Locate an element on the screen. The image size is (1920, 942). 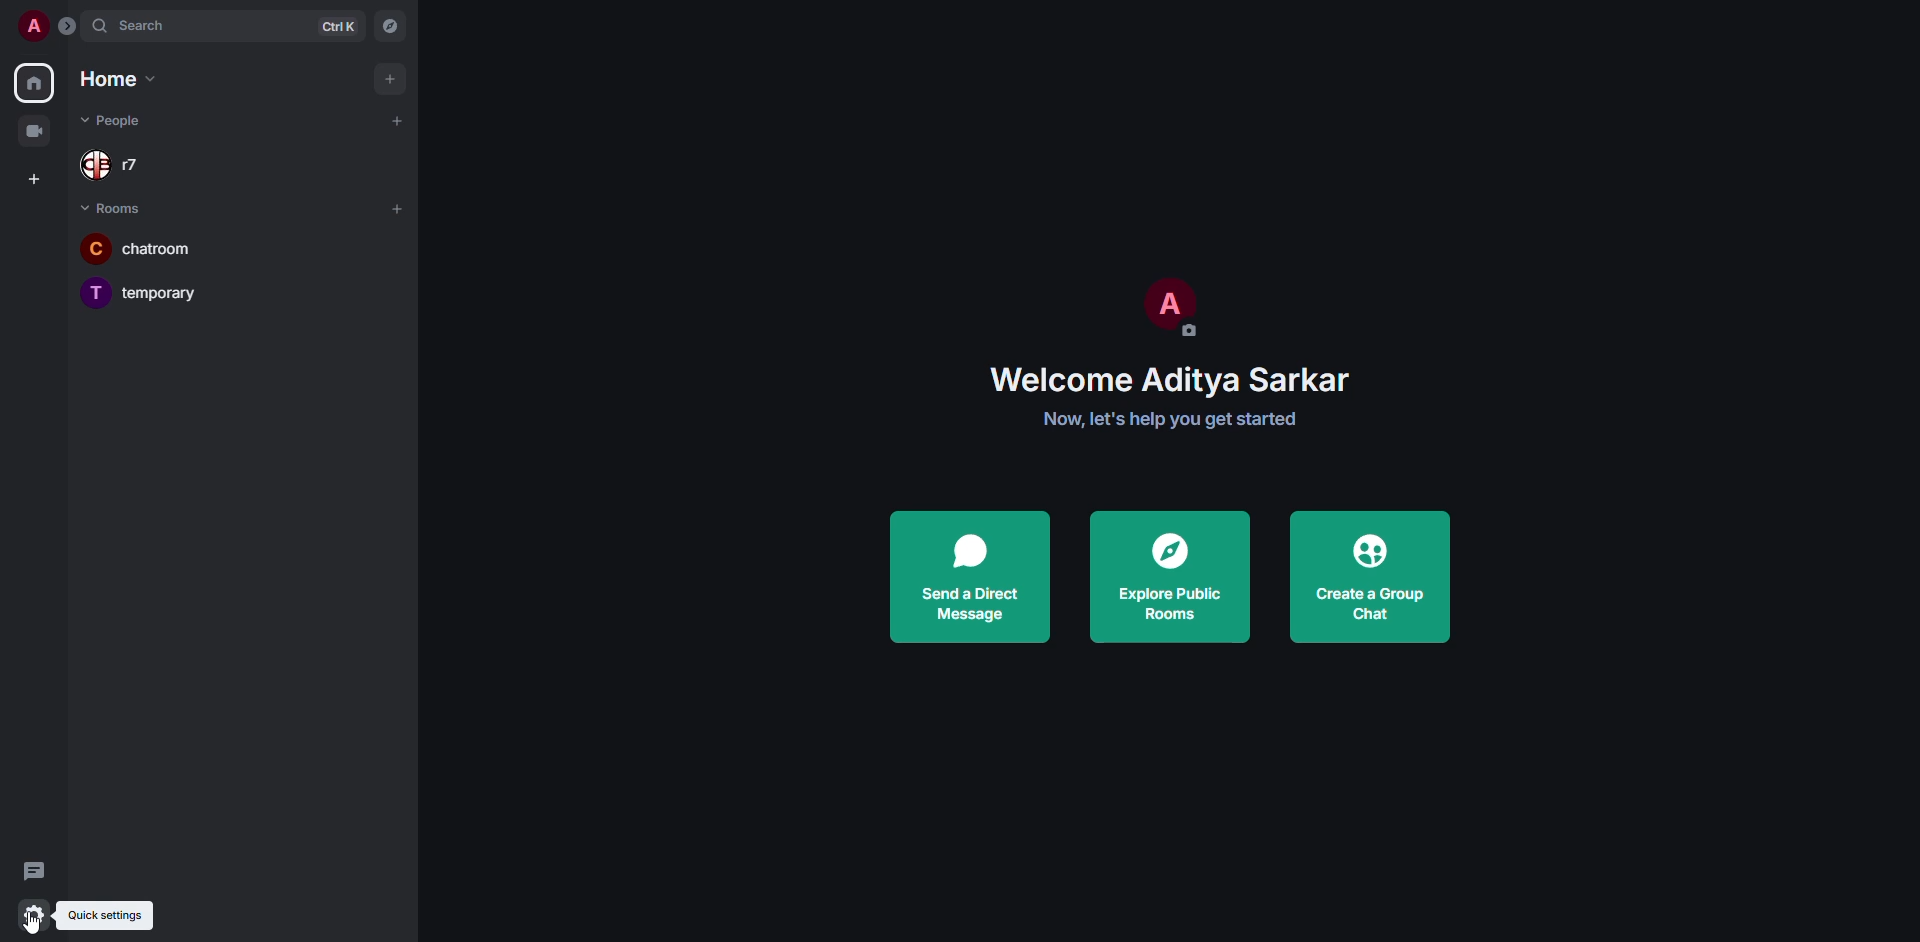
add is located at coordinates (399, 120).